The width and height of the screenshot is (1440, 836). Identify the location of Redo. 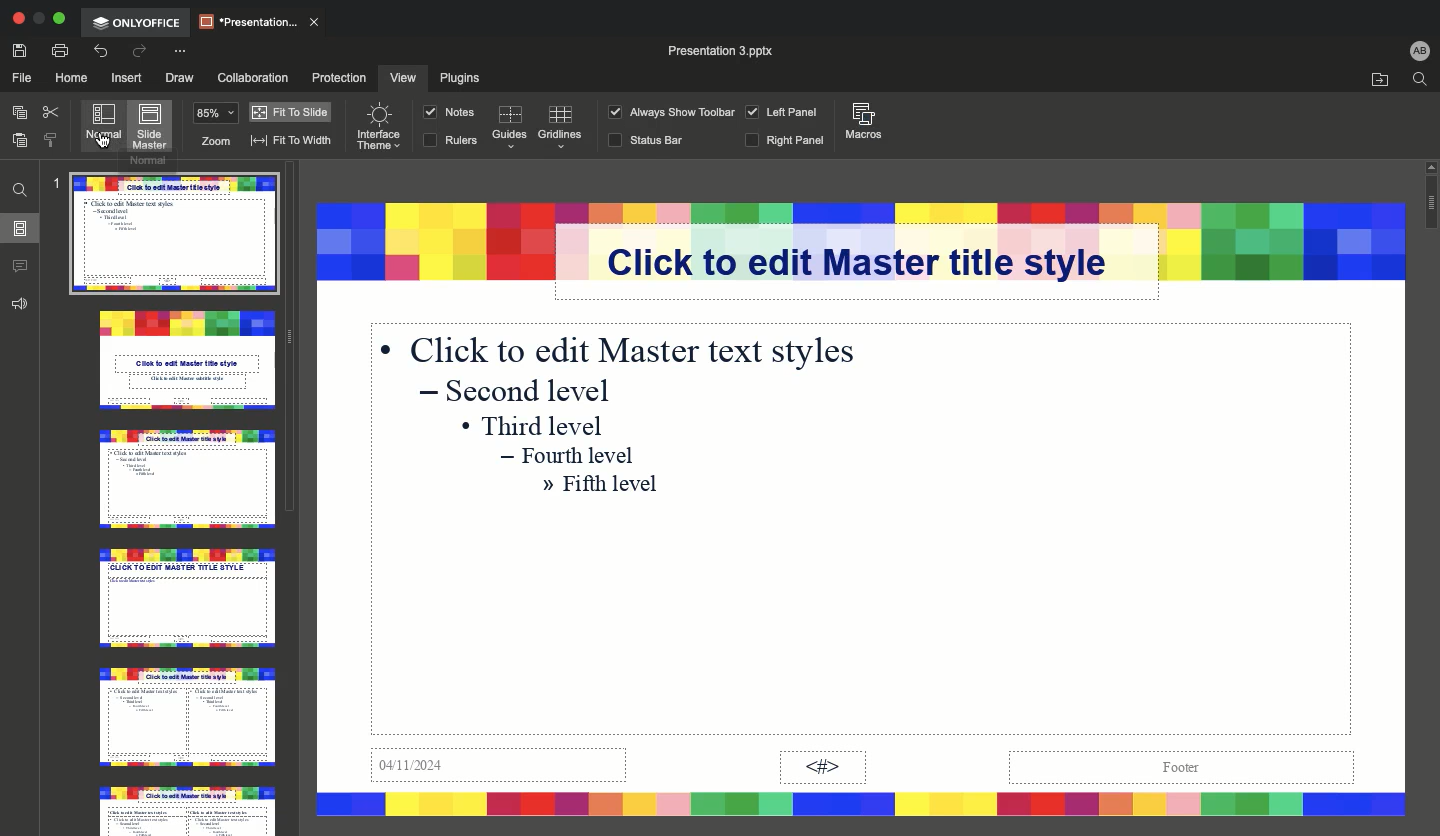
(137, 52).